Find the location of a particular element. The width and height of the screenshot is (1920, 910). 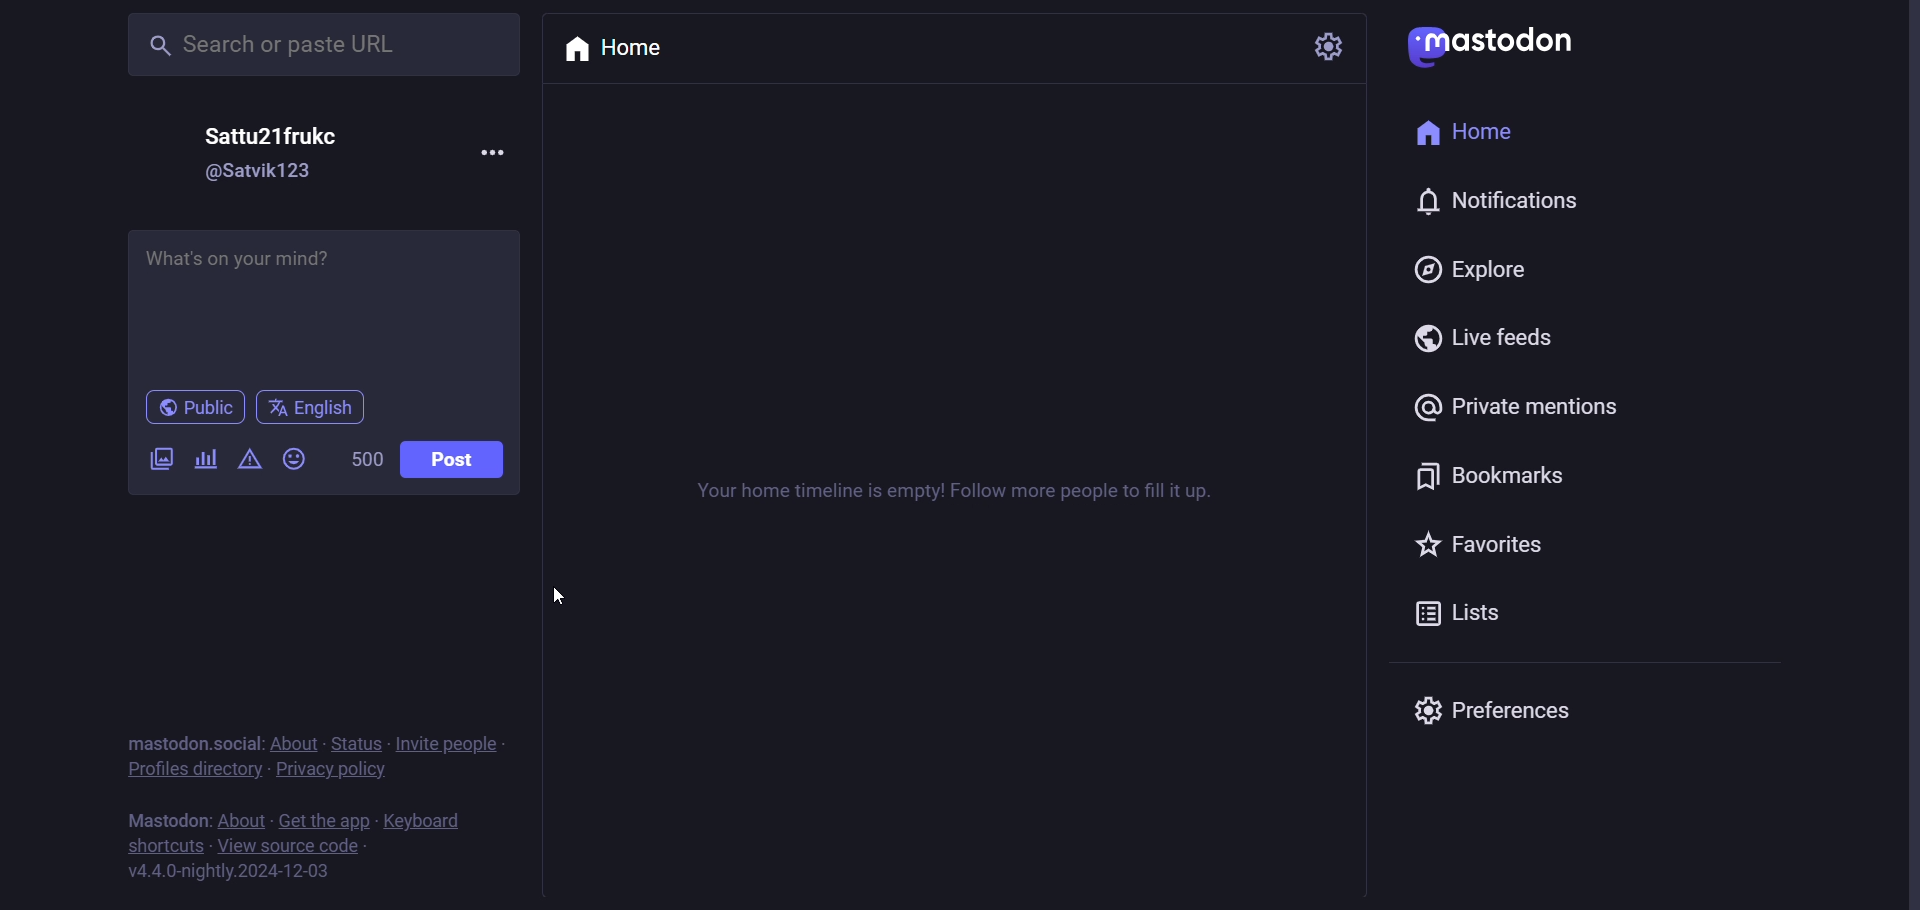

home is located at coordinates (1466, 132).